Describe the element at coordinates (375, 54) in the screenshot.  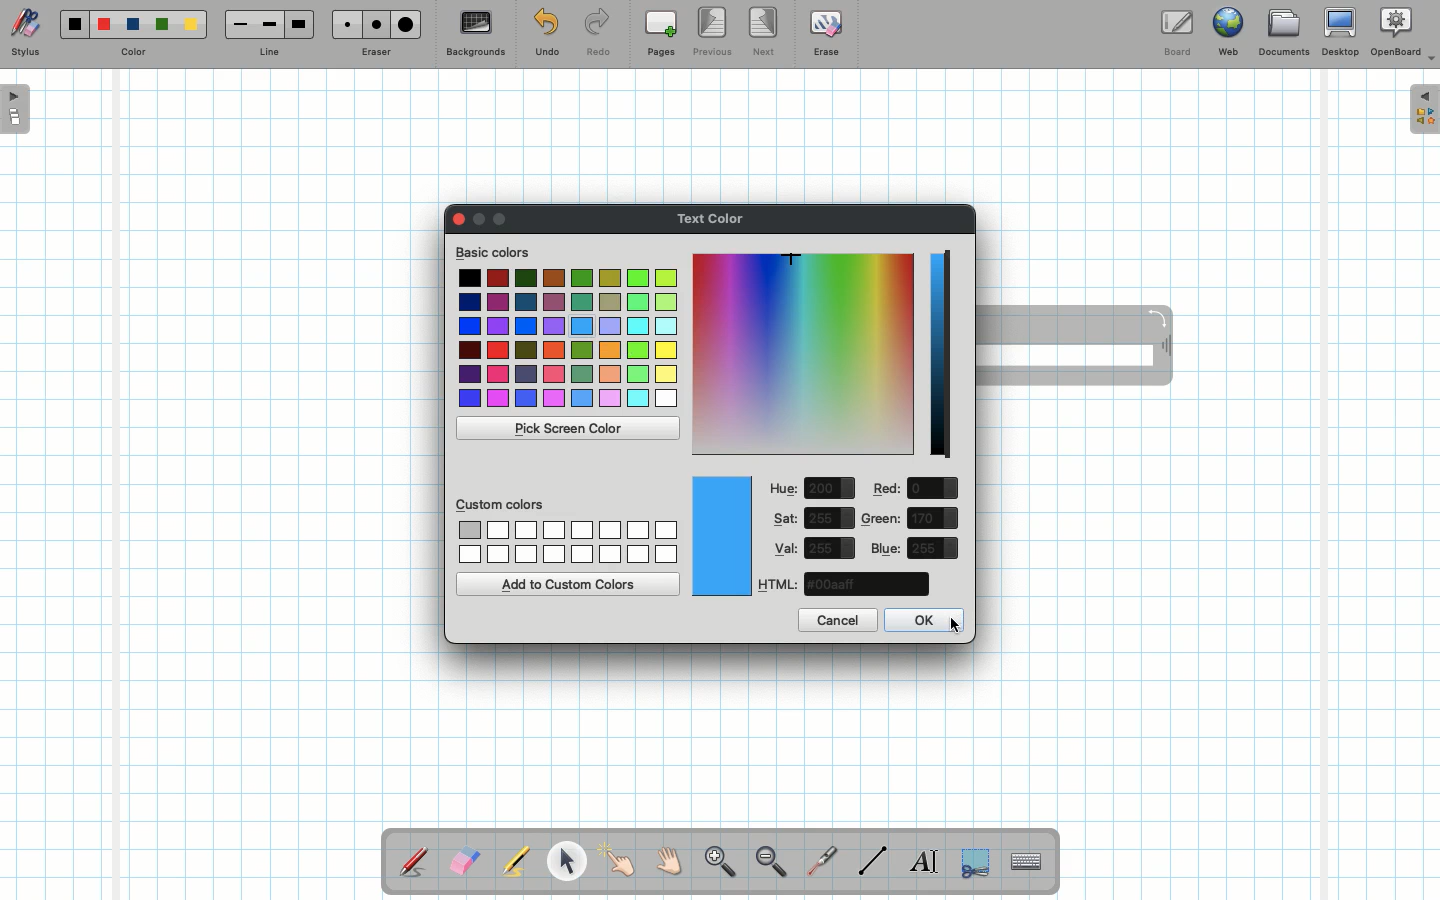
I see `Eraser` at that location.